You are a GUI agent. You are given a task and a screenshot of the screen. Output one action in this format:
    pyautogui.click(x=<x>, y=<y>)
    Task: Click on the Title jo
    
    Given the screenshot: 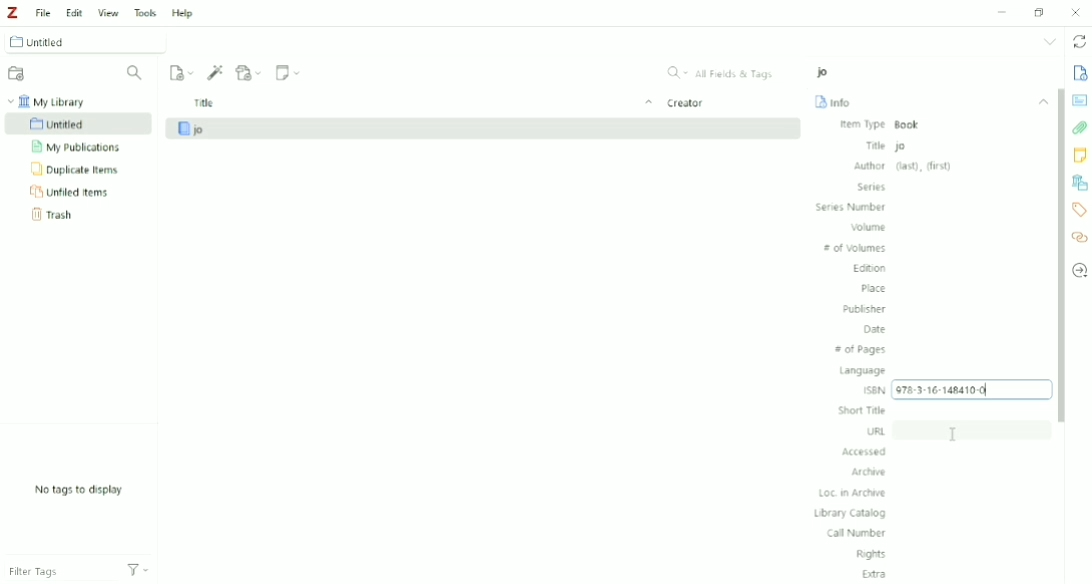 What is the action you would take?
    pyautogui.click(x=887, y=146)
    